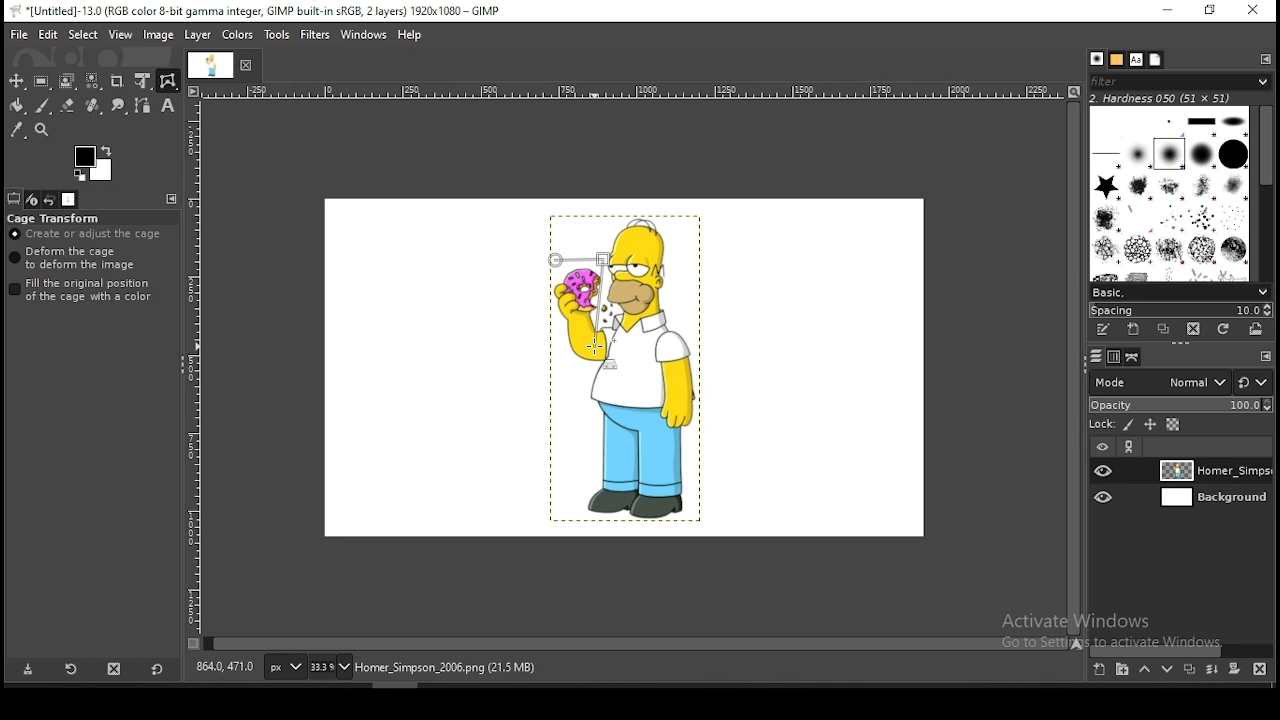  What do you see at coordinates (1195, 330) in the screenshot?
I see `delete brush` at bounding box center [1195, 330].